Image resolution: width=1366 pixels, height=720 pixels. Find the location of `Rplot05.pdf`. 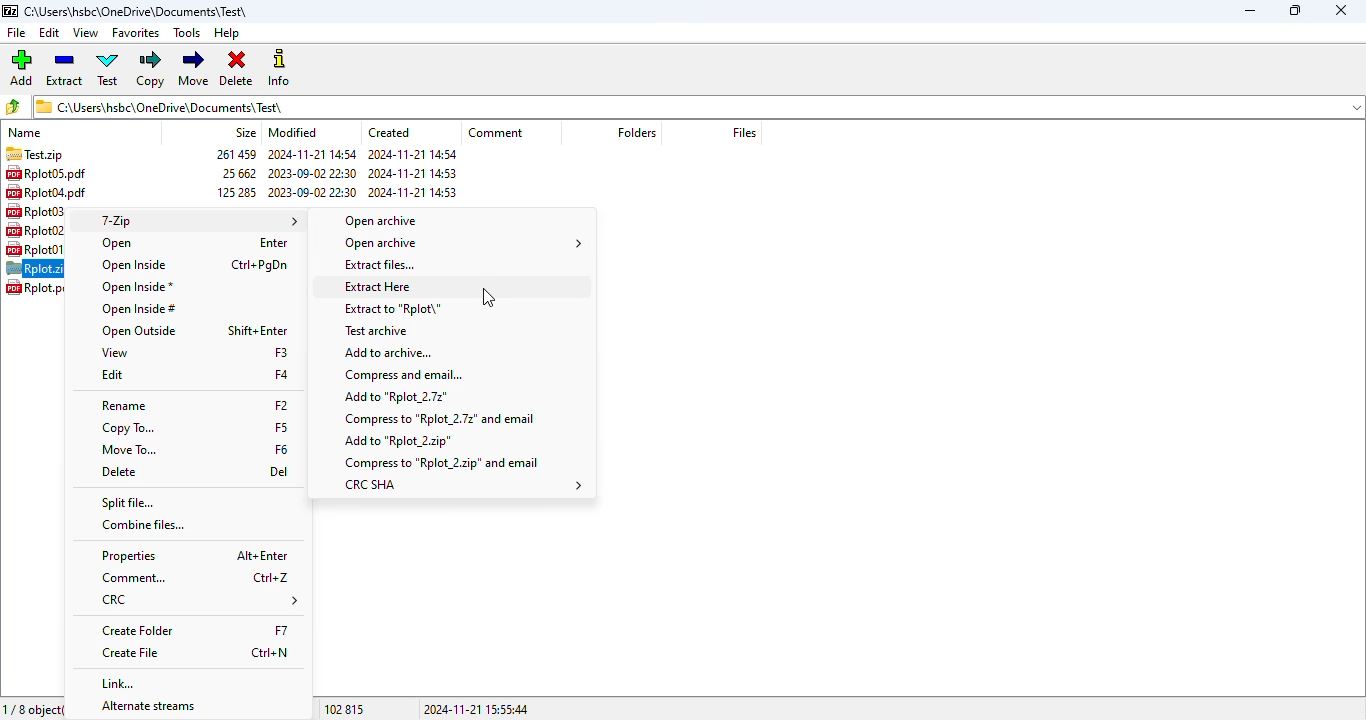

Rplot05.pdf is located at coordinates (56, 173).